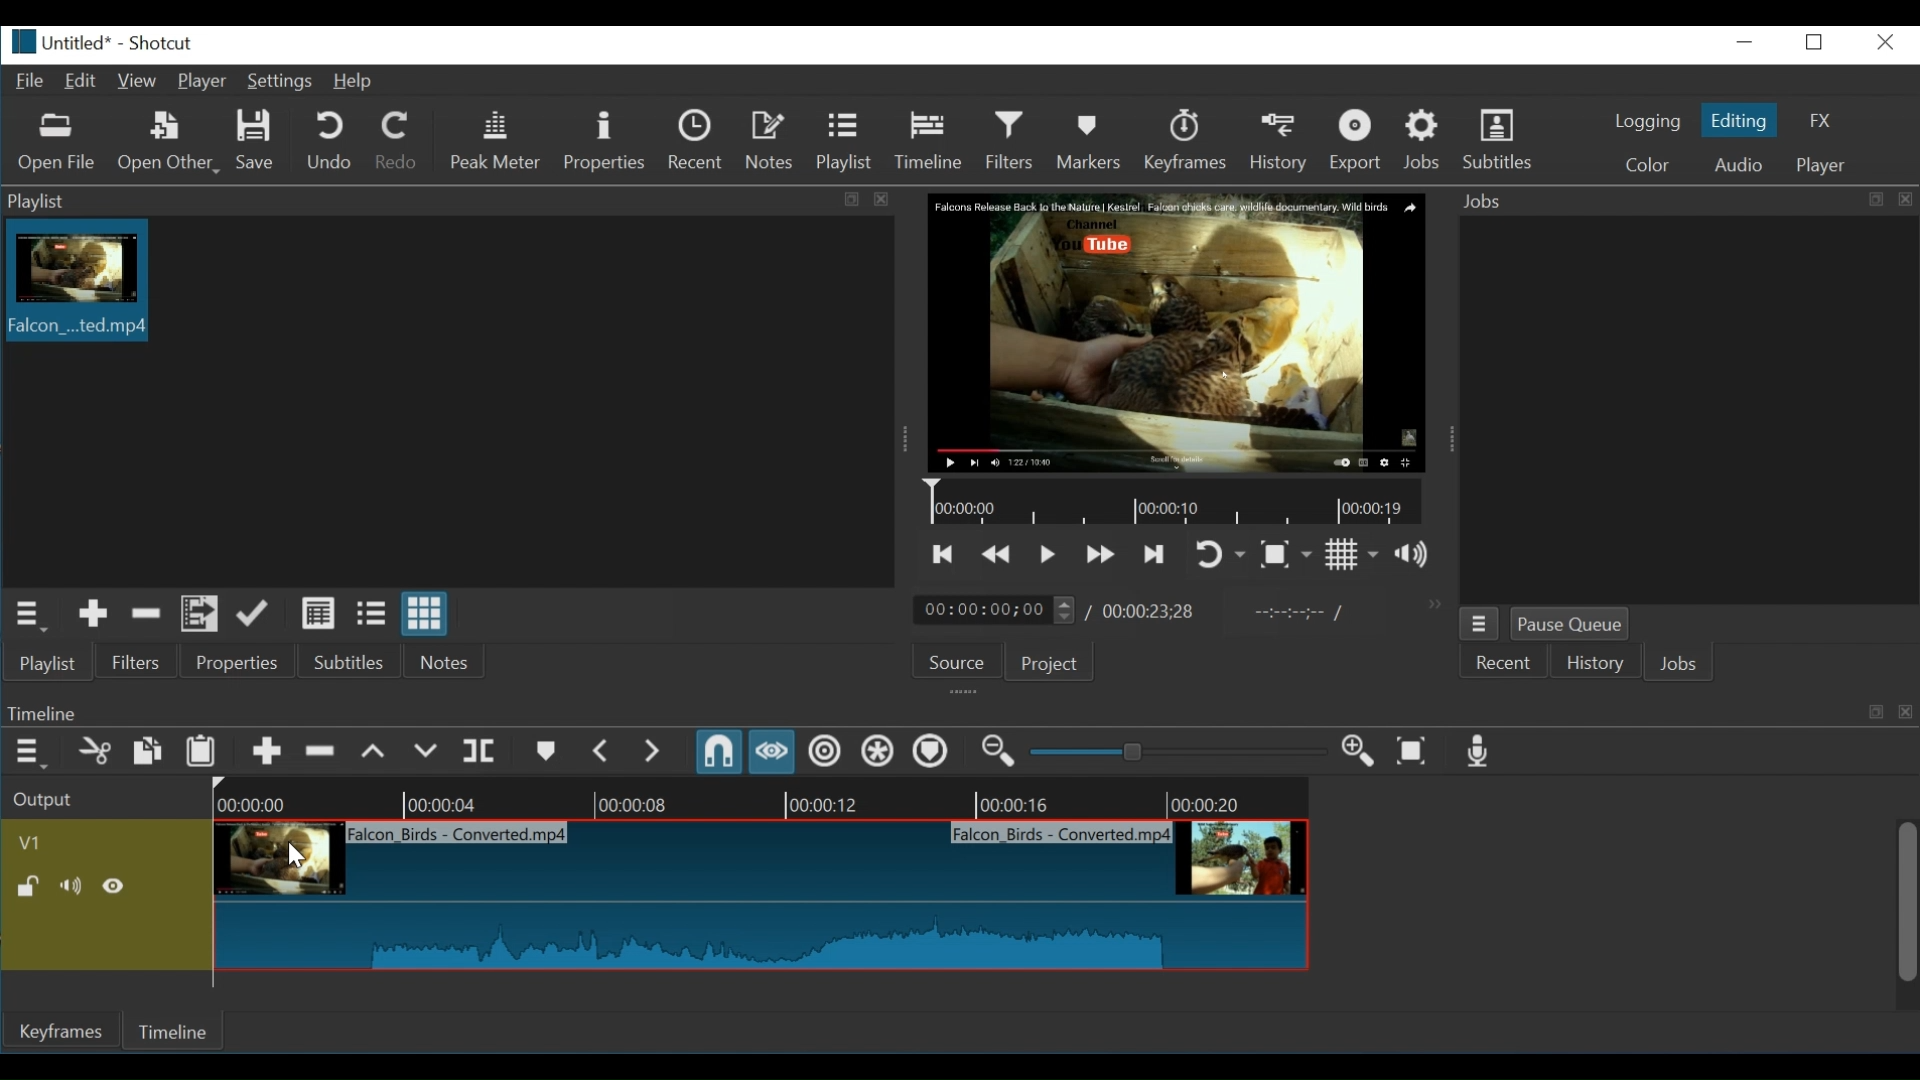 The width and height of the screenshot is (1920, 1080). I want to click on play quickly backwards, so click(993, 556).